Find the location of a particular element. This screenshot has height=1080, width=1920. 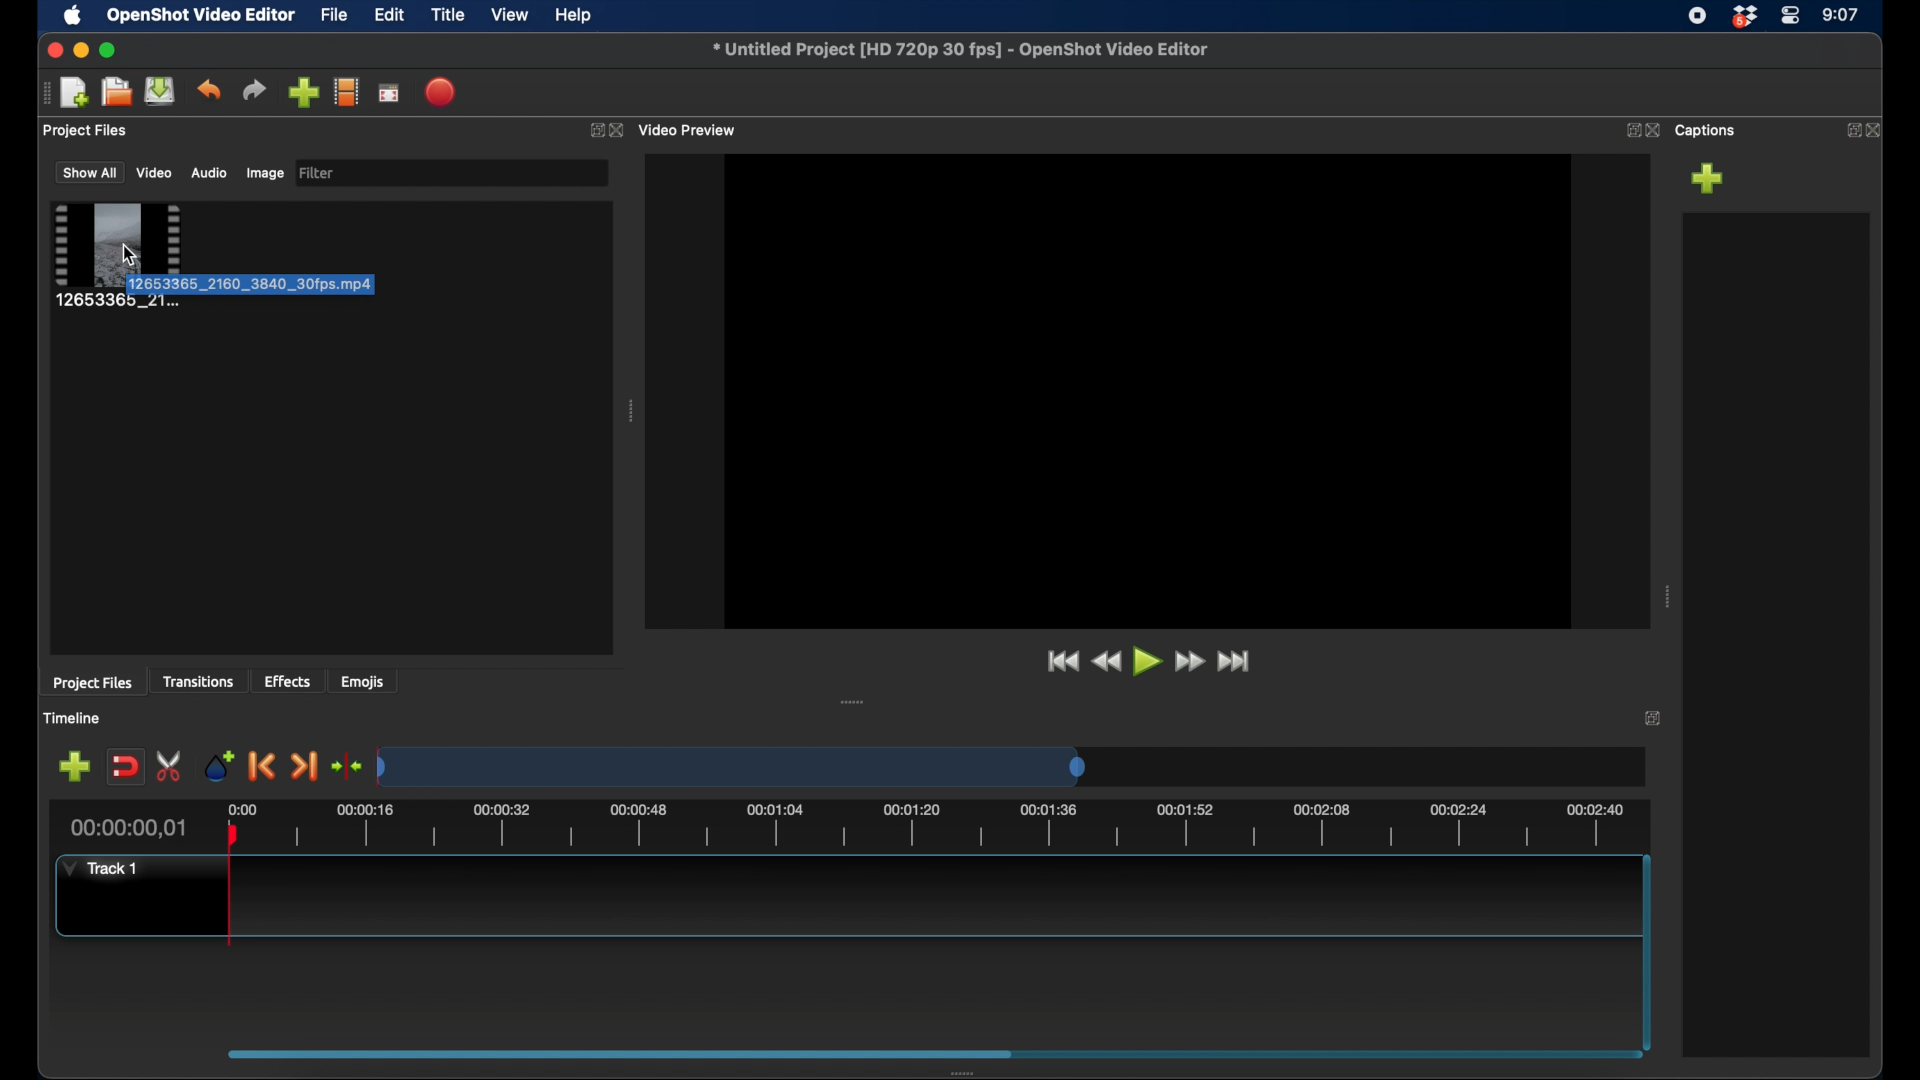

plahead is located at coordinates (230, 885).